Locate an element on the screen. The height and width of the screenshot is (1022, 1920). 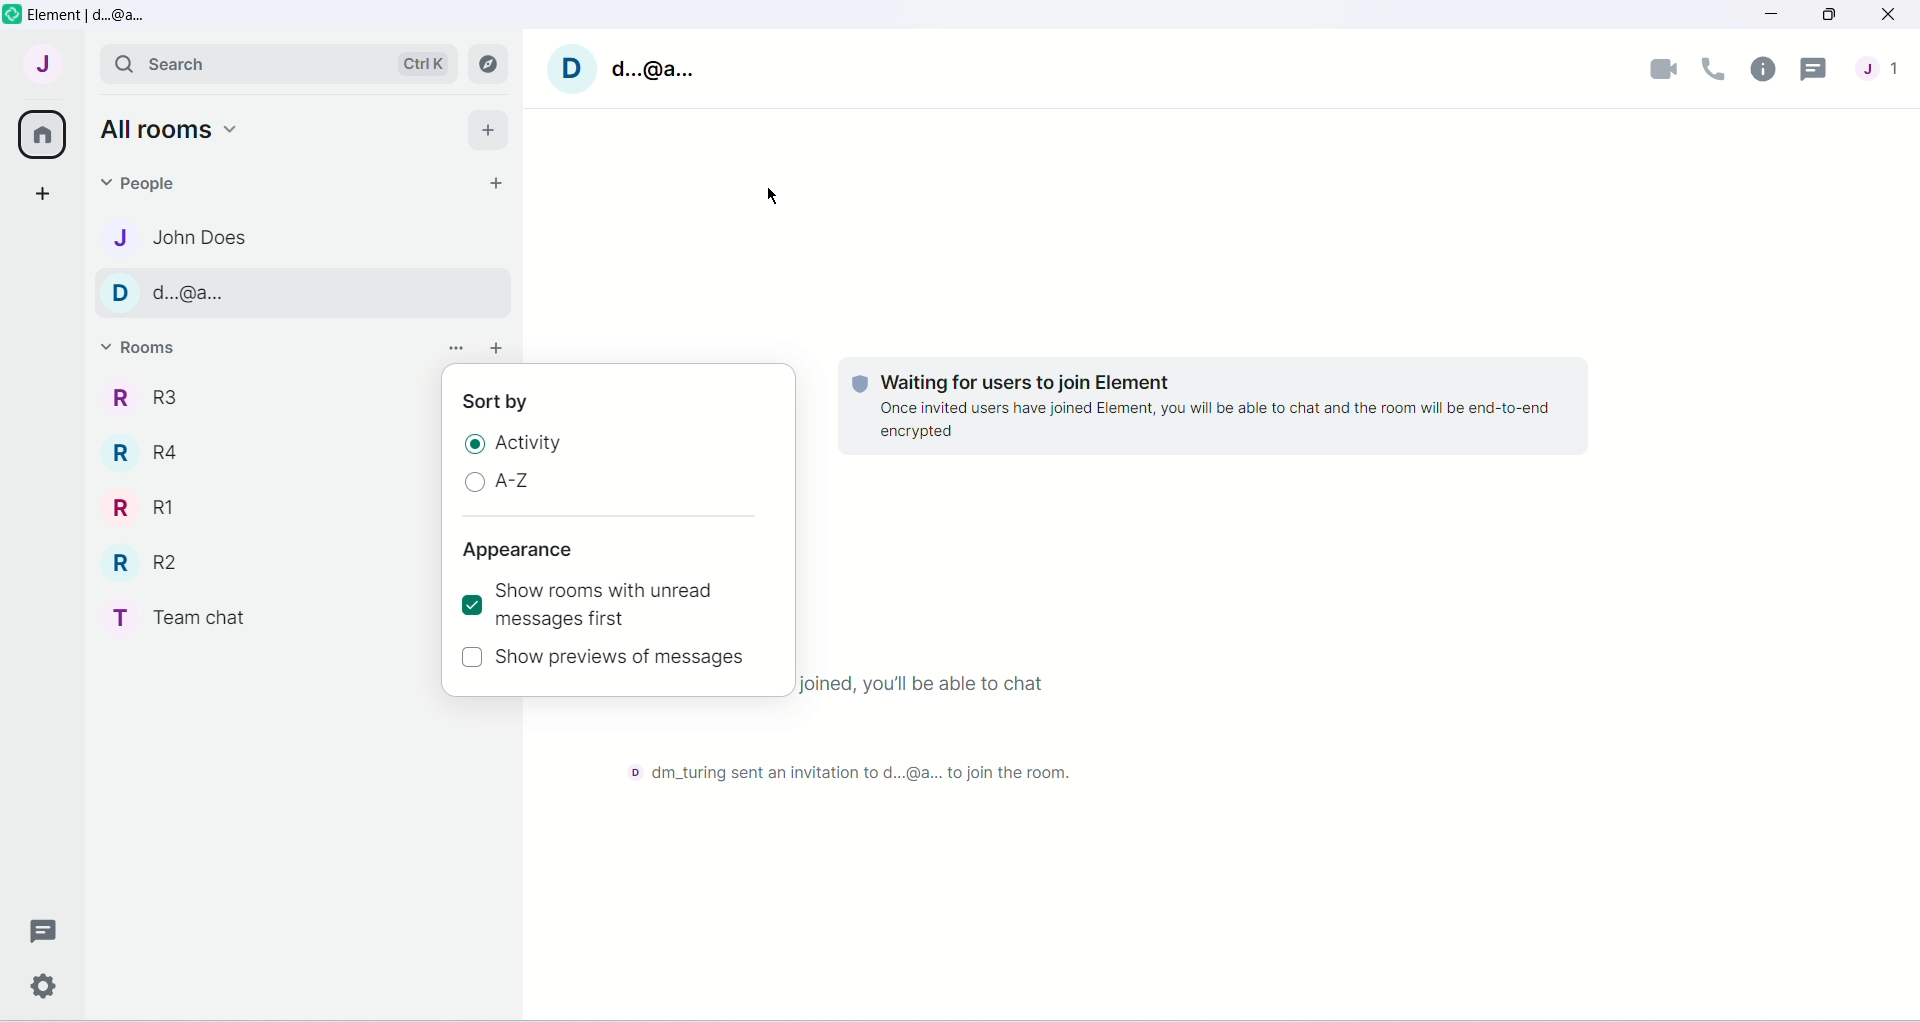
Appearance is located at coordinates (518, 551).